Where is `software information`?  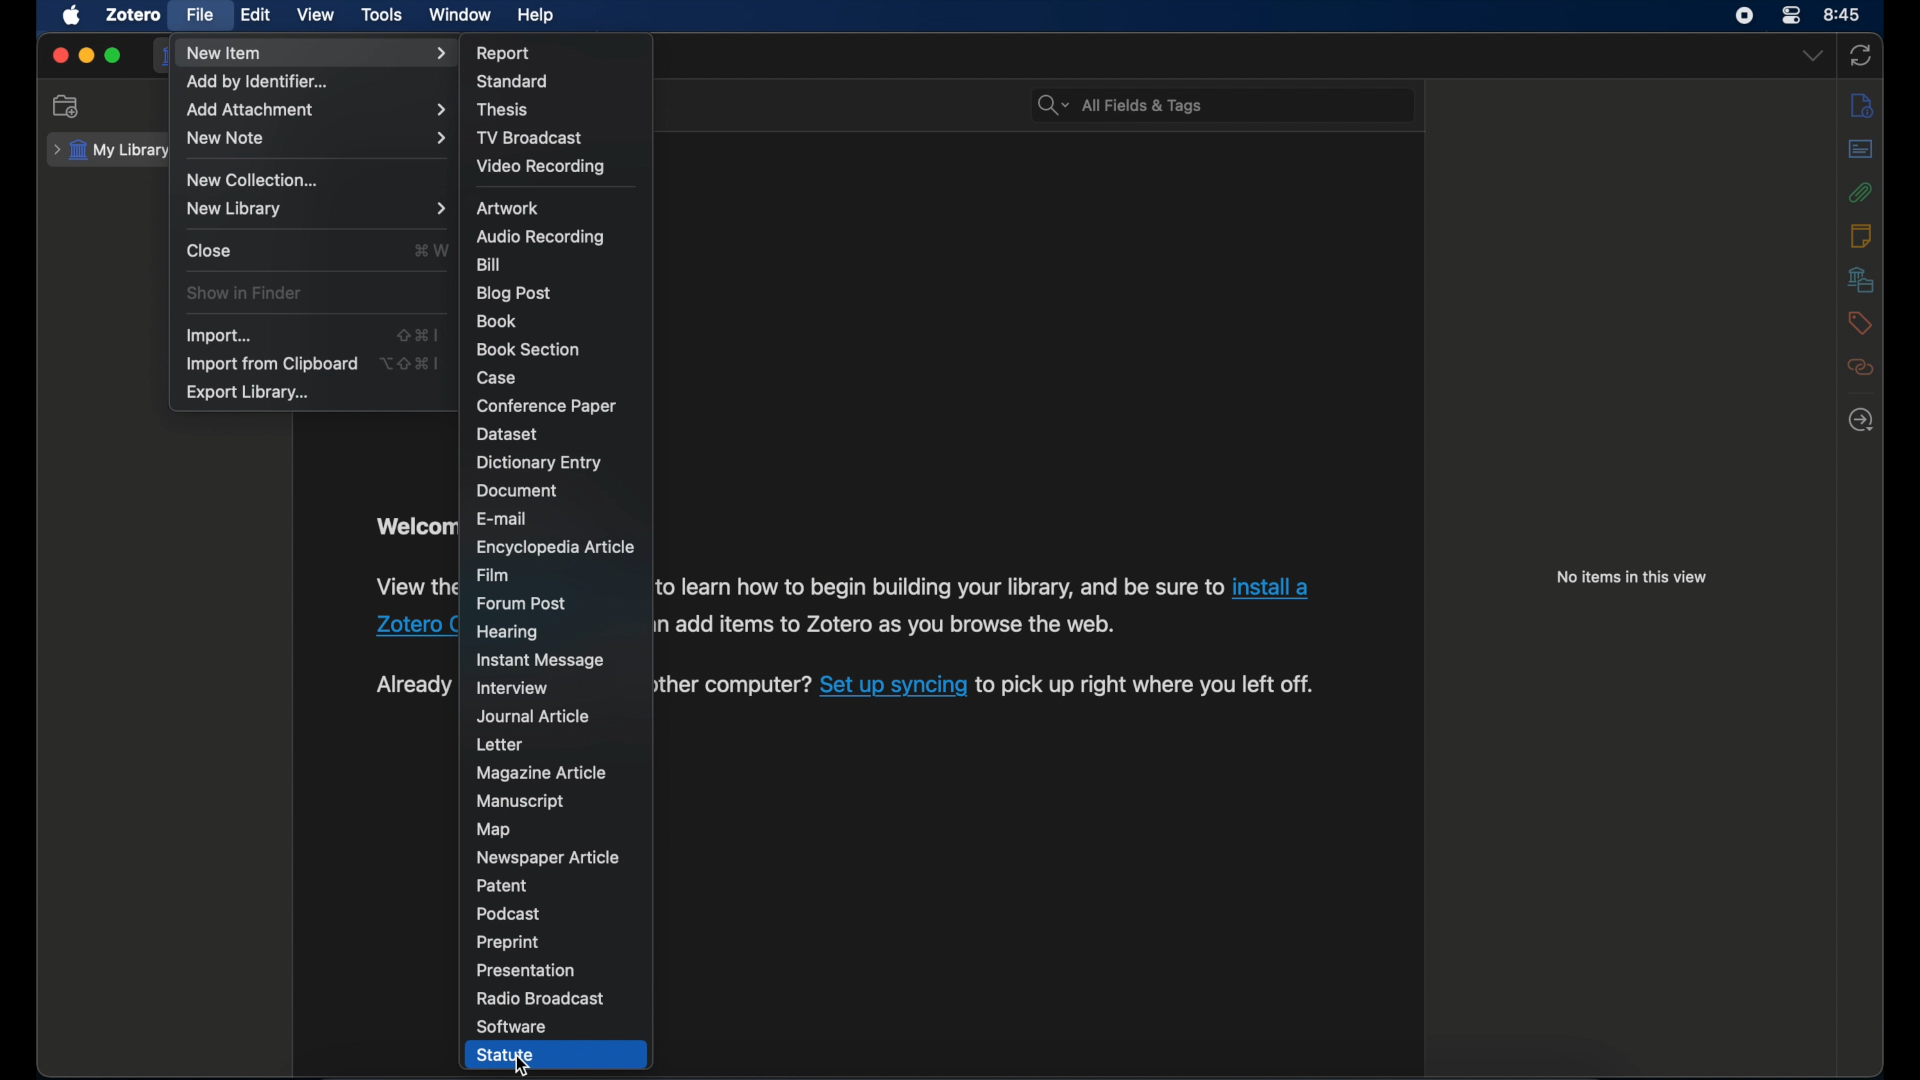
software information is located at coordinates (414, 586).